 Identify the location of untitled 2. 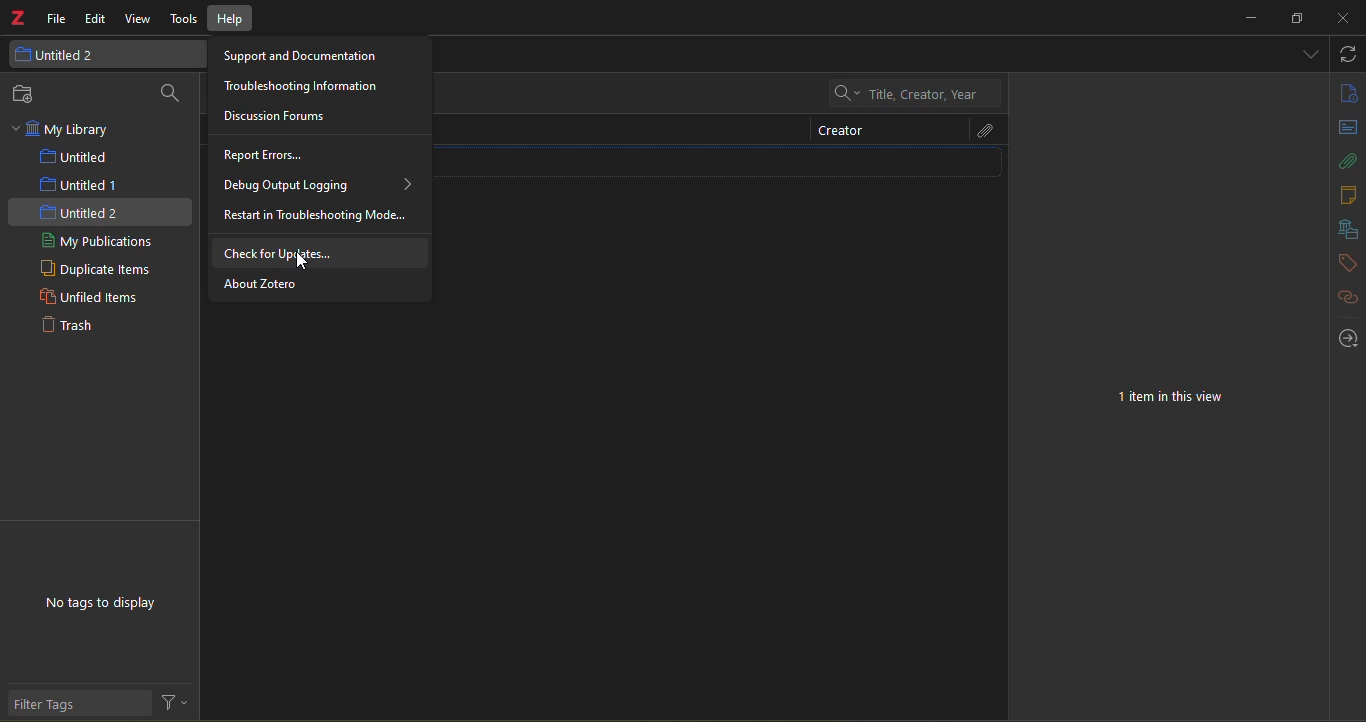
(104, 55).